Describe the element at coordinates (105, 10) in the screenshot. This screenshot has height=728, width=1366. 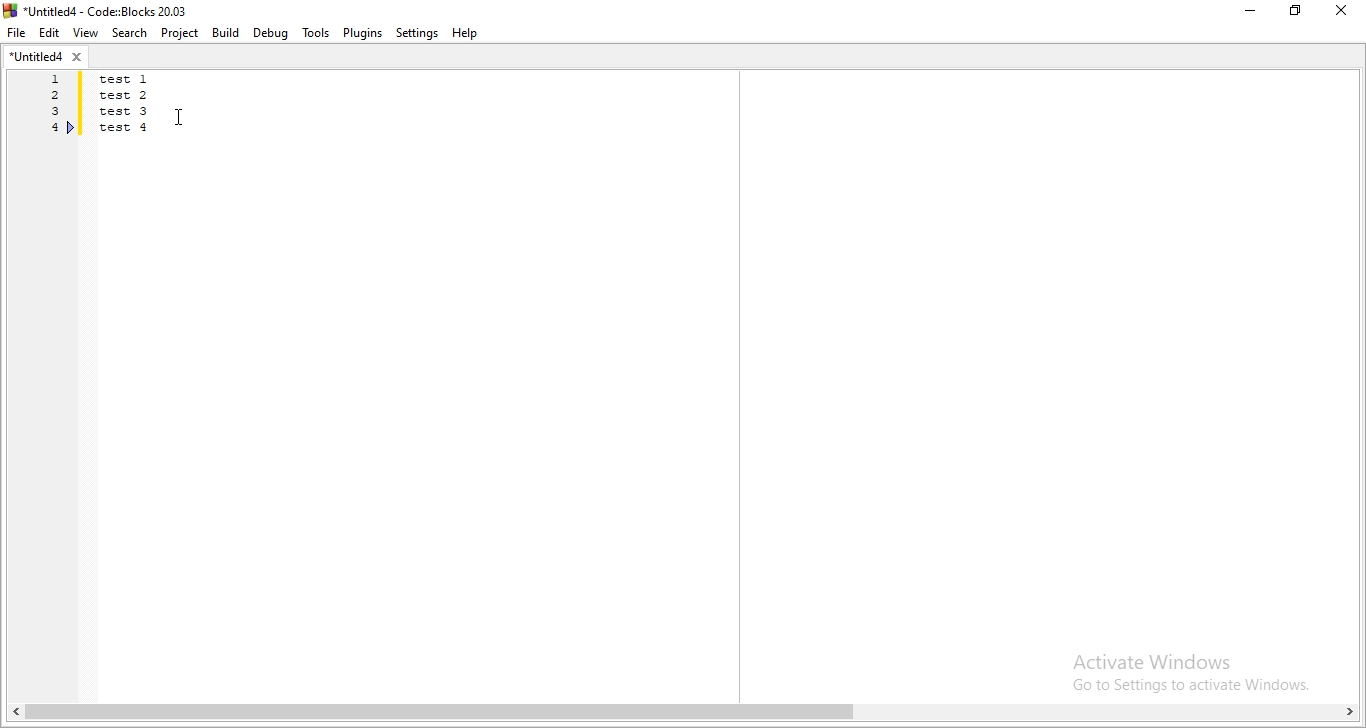
I see `title bar` at that location.